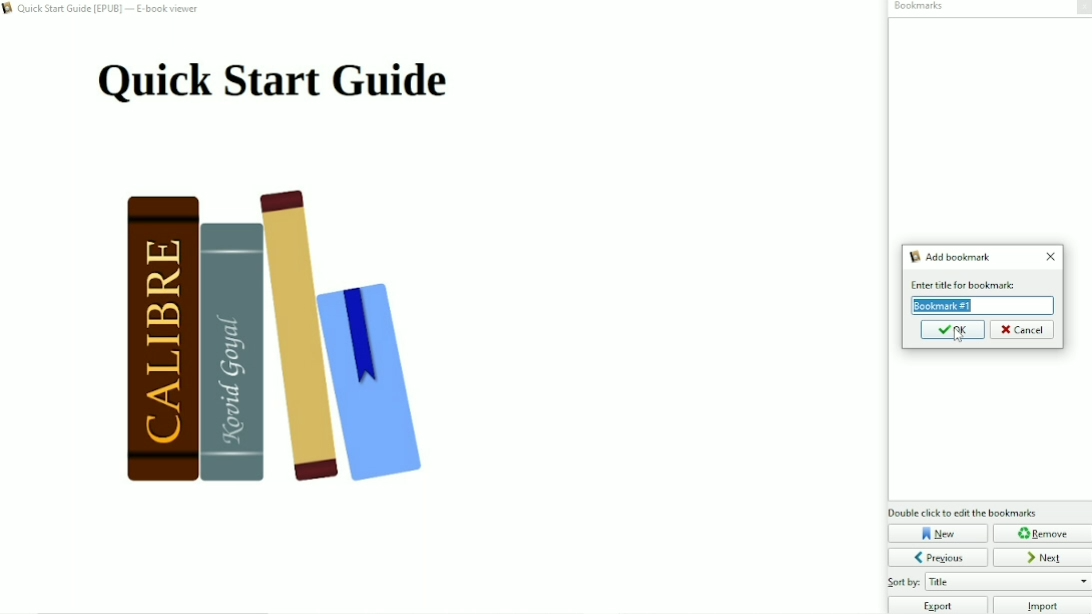 The height and width of the screenshot is (614, 1092). Describe the element at coordinates (950, 257) in the screenshot. I see `Add bookmark` at that location.